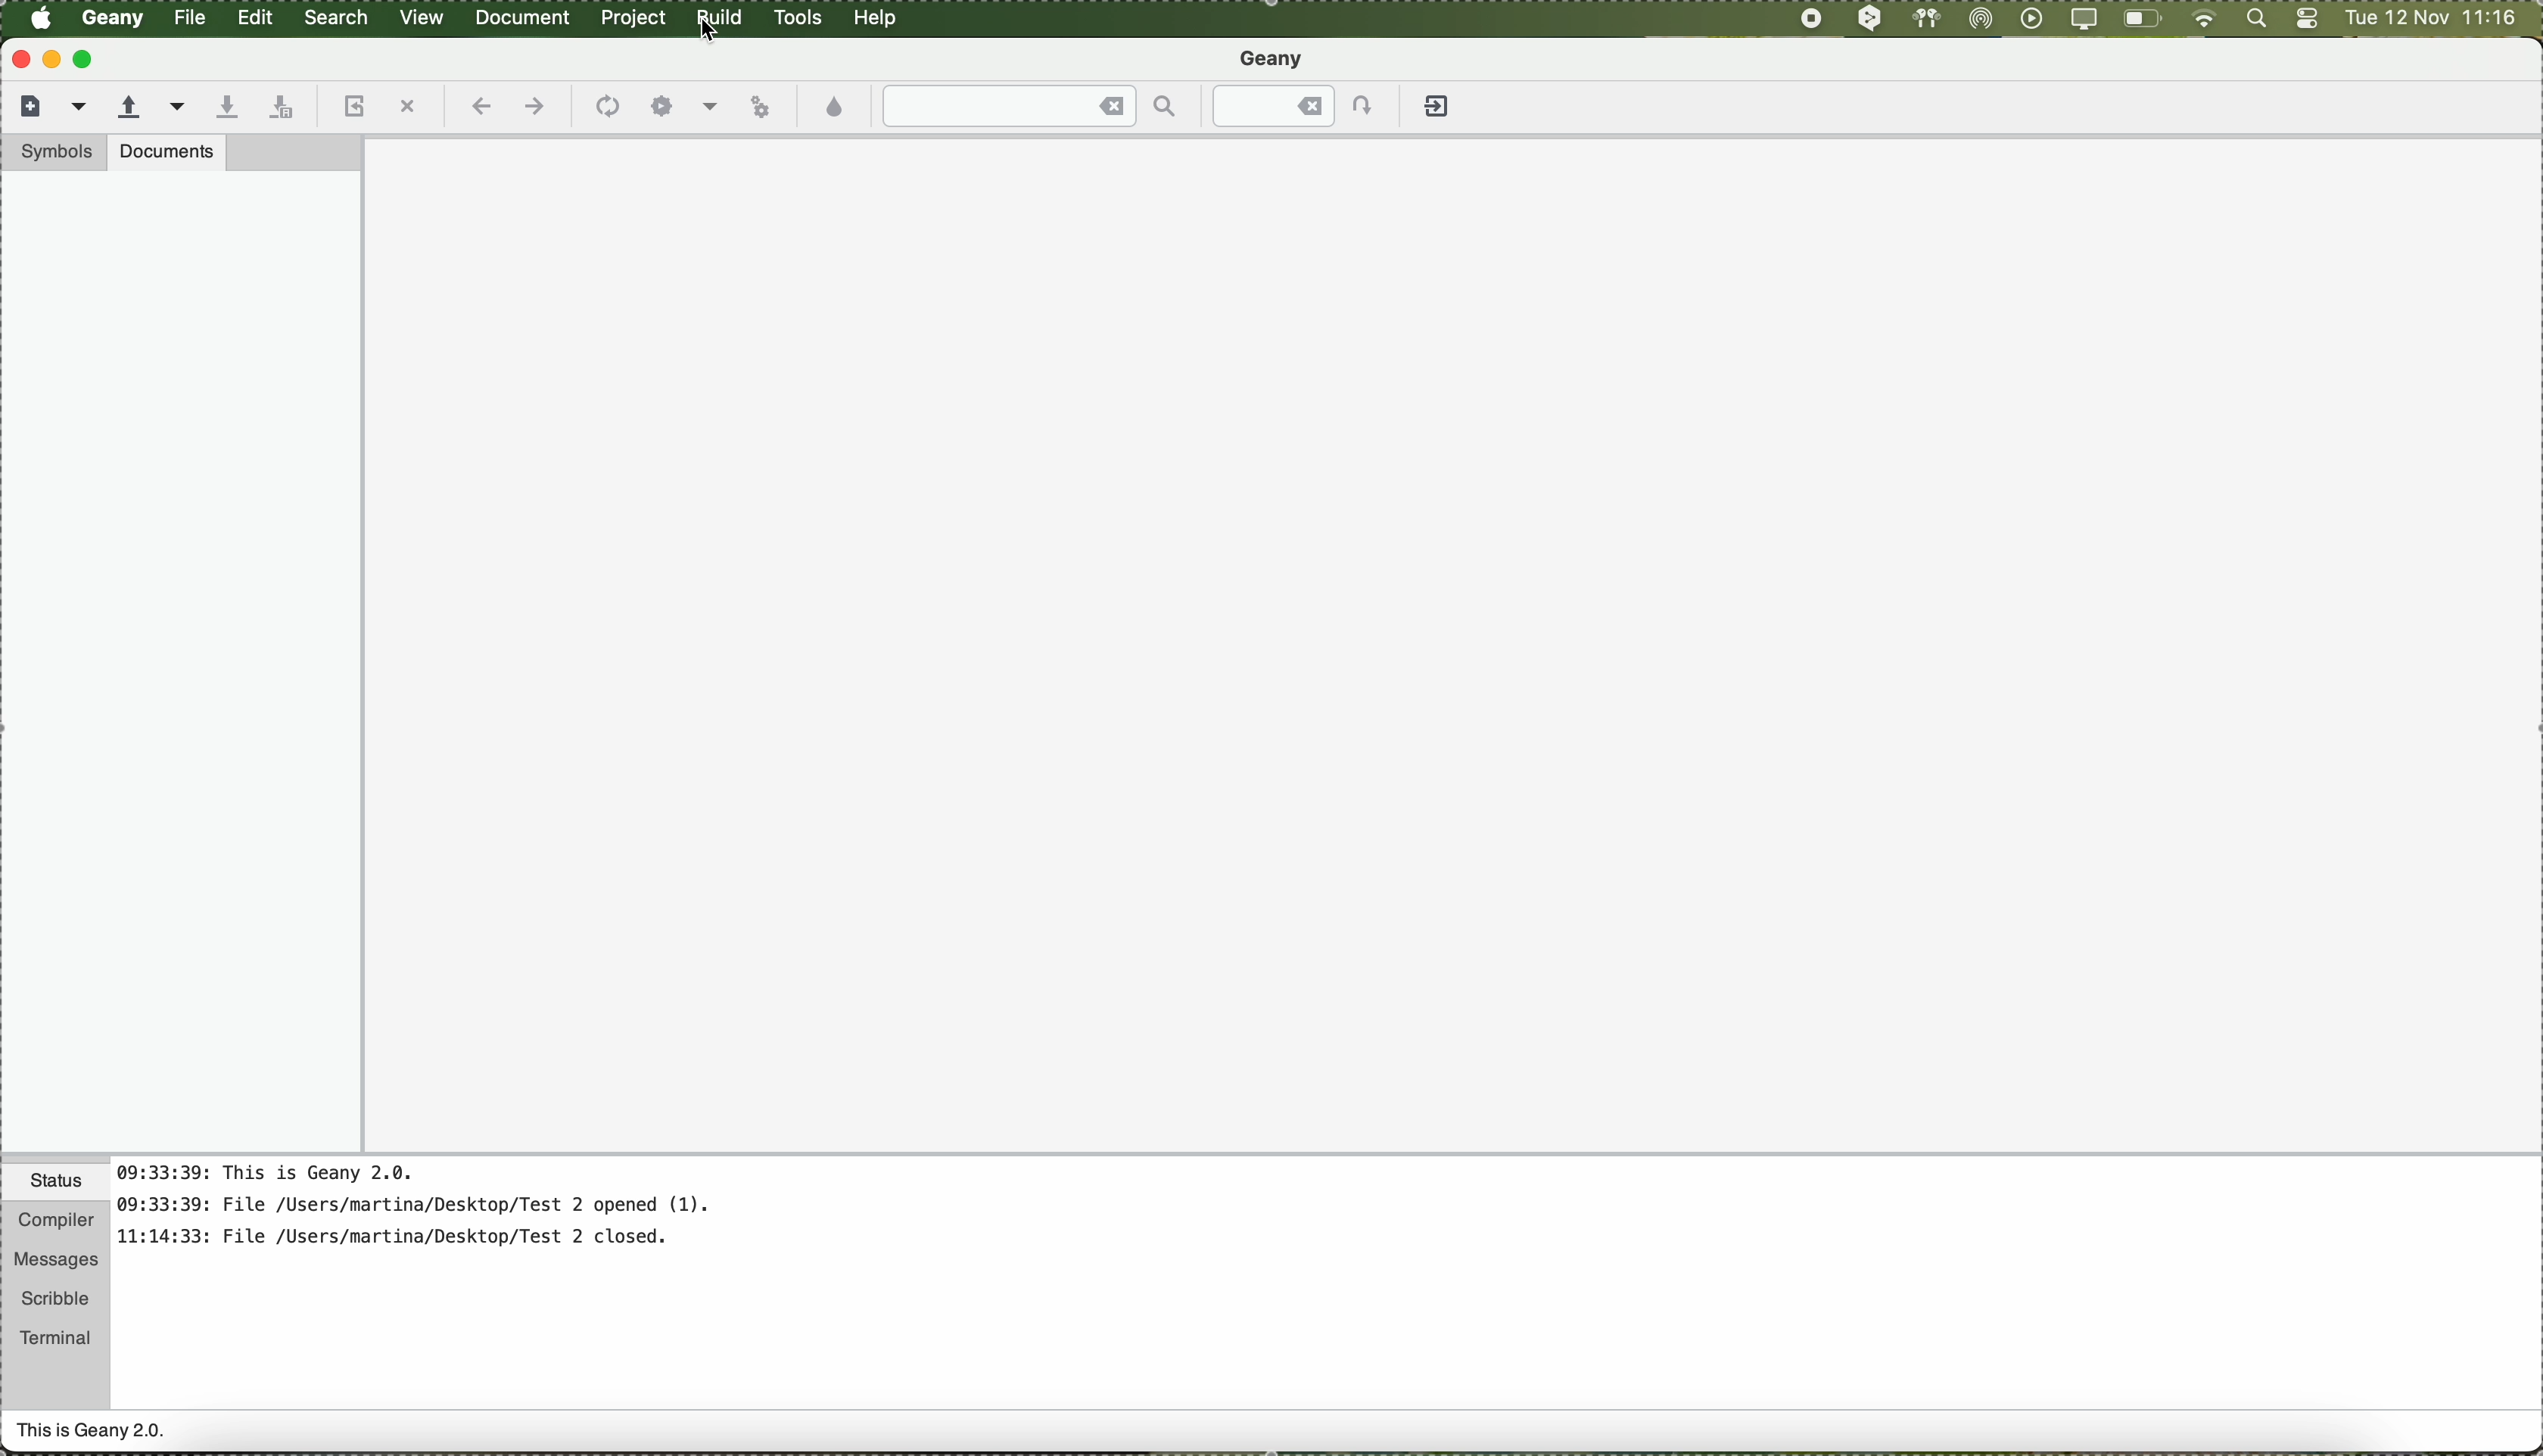  I want to click on quit Geany, so click(1440, 110).